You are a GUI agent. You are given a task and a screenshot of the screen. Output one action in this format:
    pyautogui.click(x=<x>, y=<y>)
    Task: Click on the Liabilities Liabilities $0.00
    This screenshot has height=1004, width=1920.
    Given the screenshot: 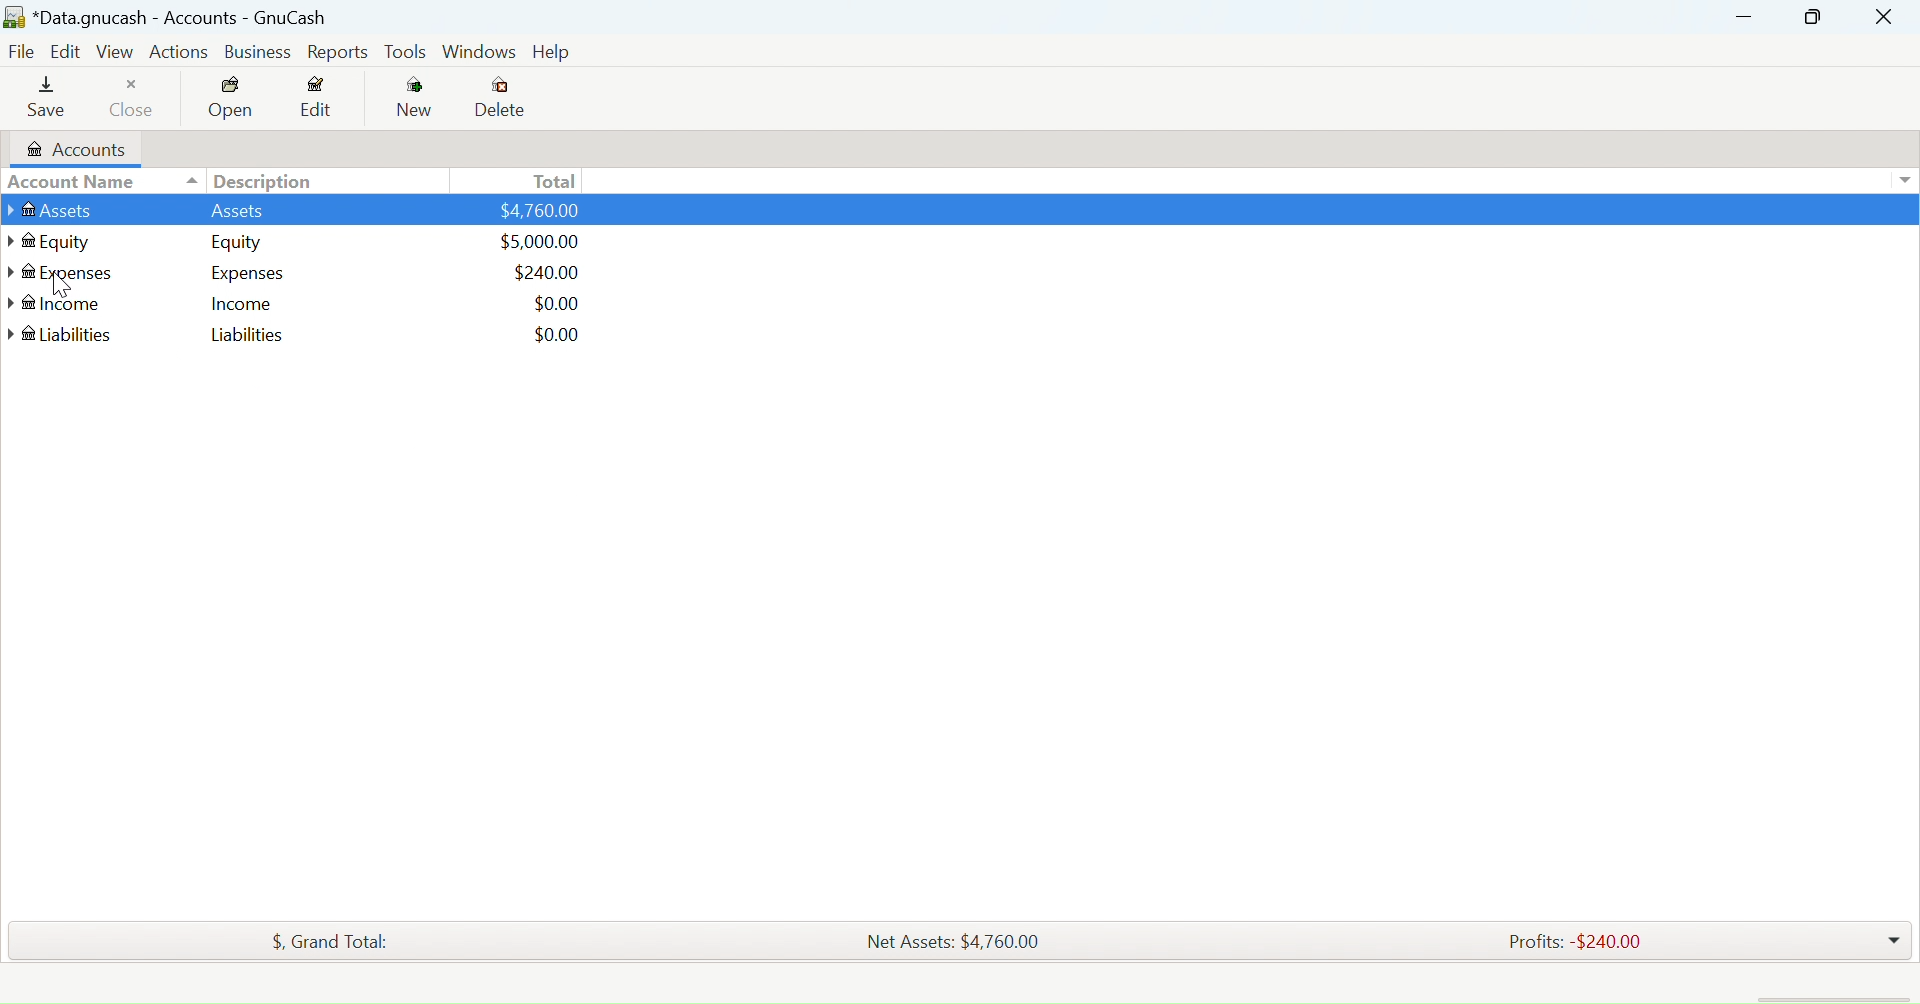 What is the action you would take?
    pyautogui.click(x=316, y=336)
    